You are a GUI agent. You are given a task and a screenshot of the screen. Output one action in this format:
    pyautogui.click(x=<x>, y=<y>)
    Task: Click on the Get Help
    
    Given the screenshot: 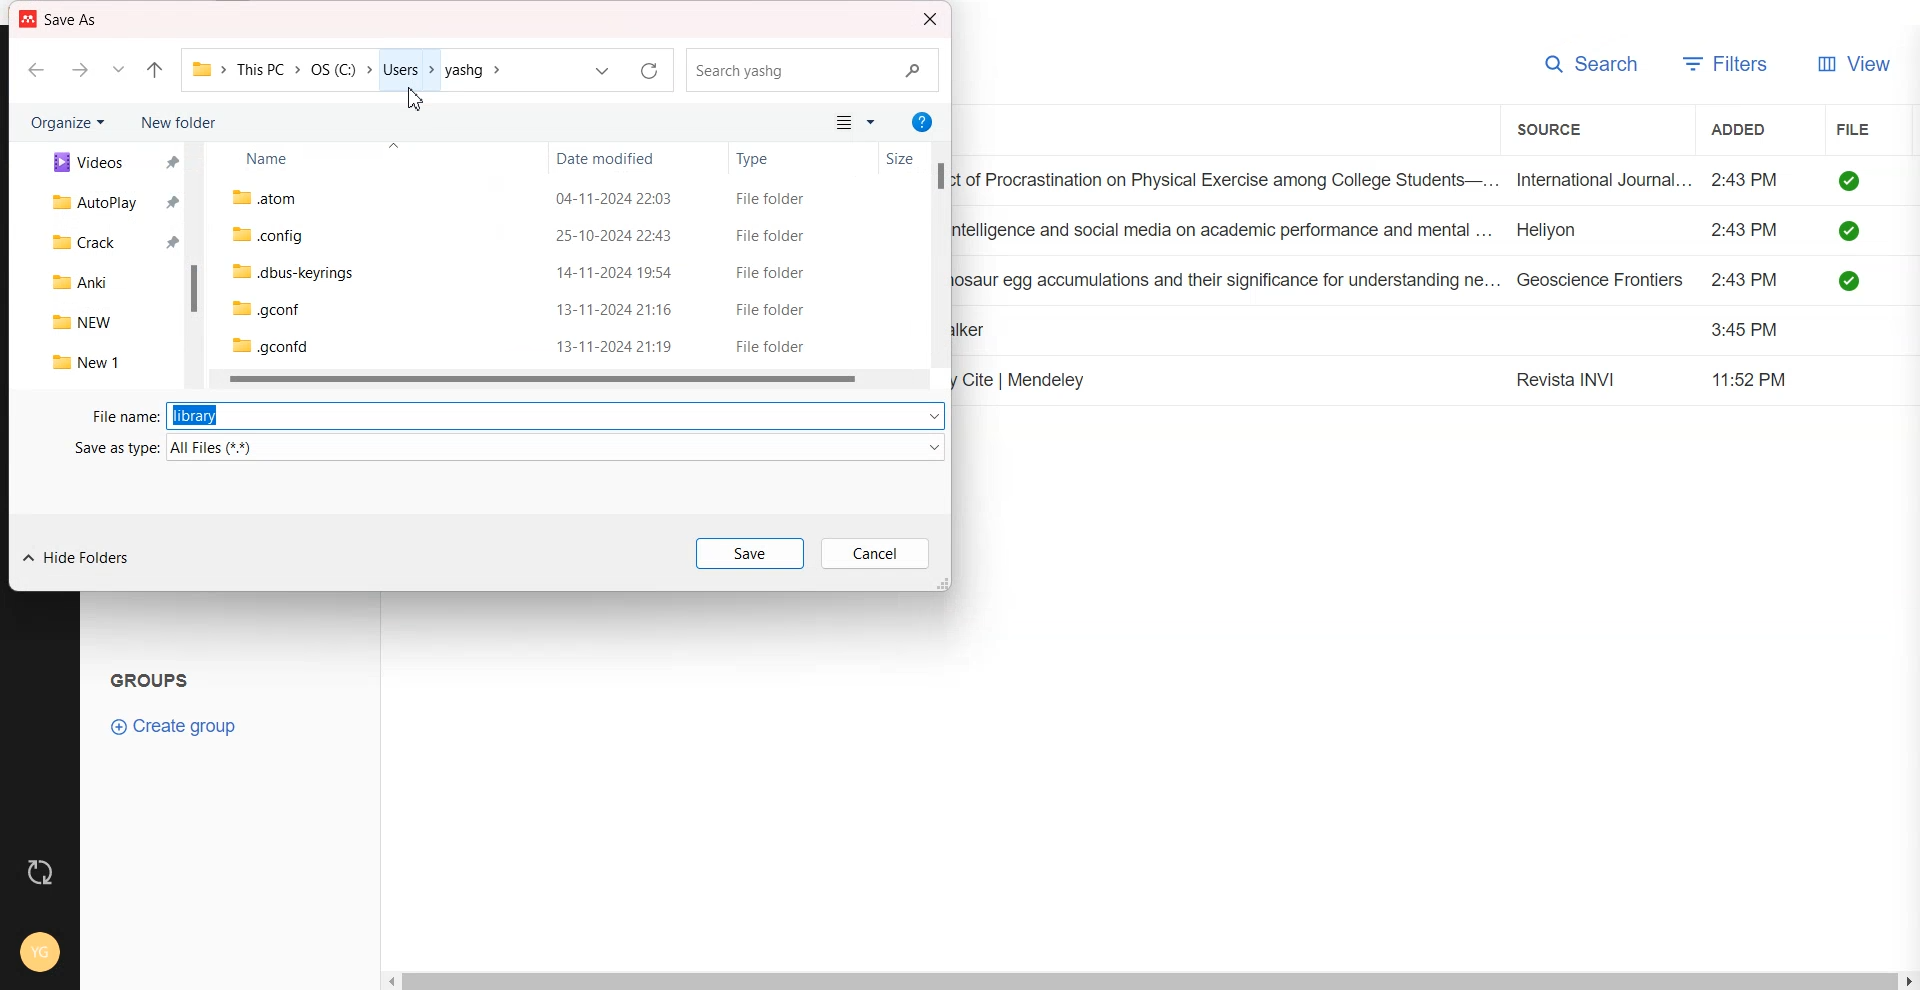 What is the action you would take?
    pyautogui.click(x=924, y=121)
    